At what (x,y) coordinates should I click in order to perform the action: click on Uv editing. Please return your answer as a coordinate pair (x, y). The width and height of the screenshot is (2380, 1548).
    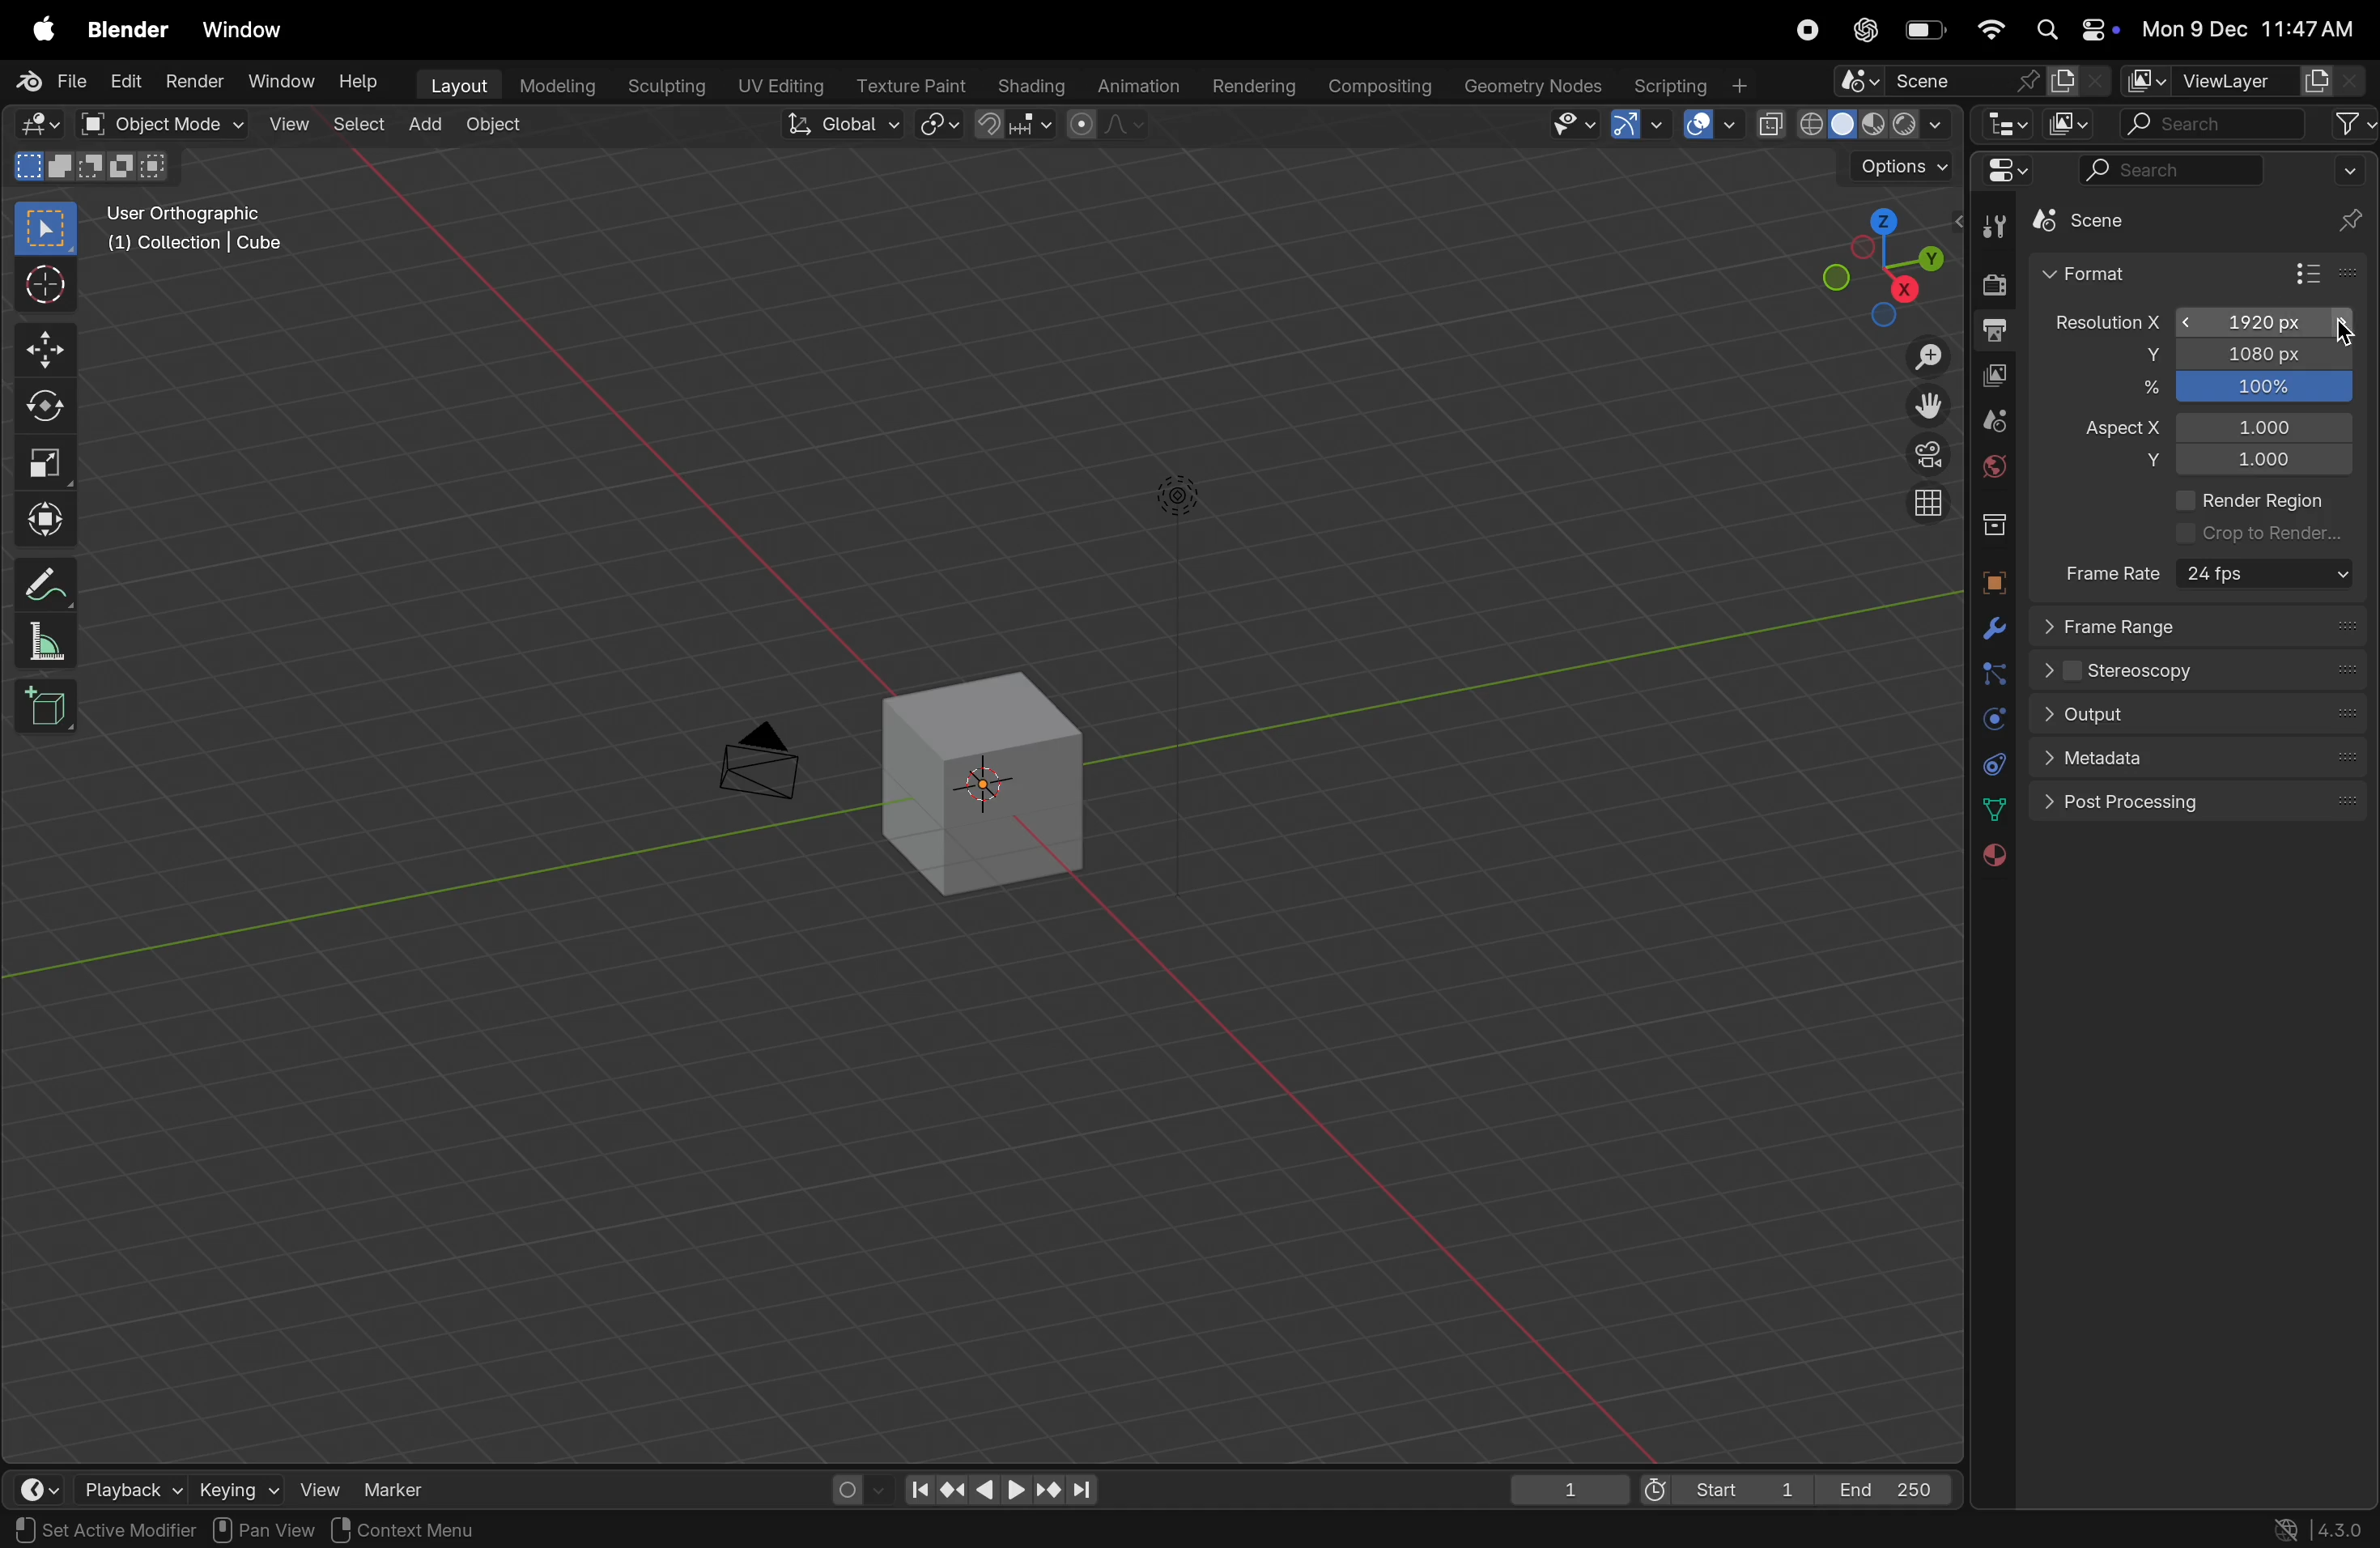
    Looking at the image, I should click on (781, 83).